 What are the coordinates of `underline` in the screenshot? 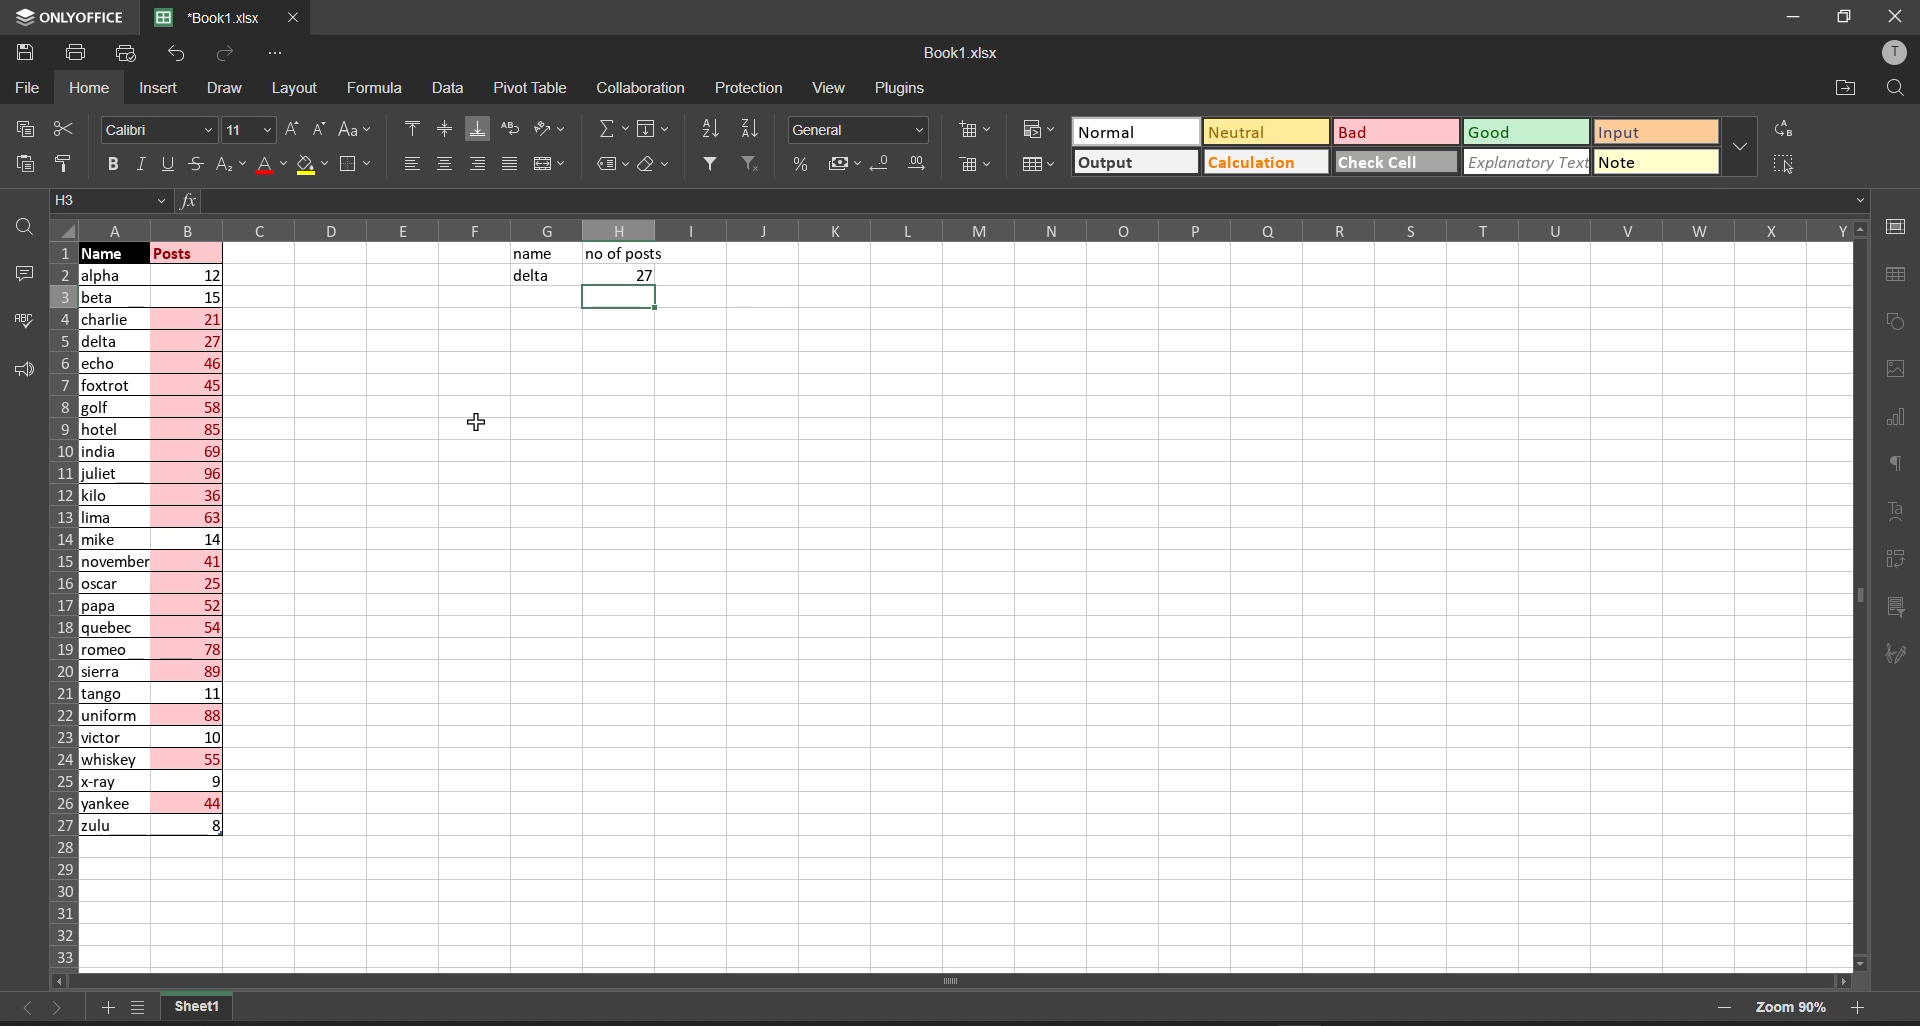 It's located at (164, 162).